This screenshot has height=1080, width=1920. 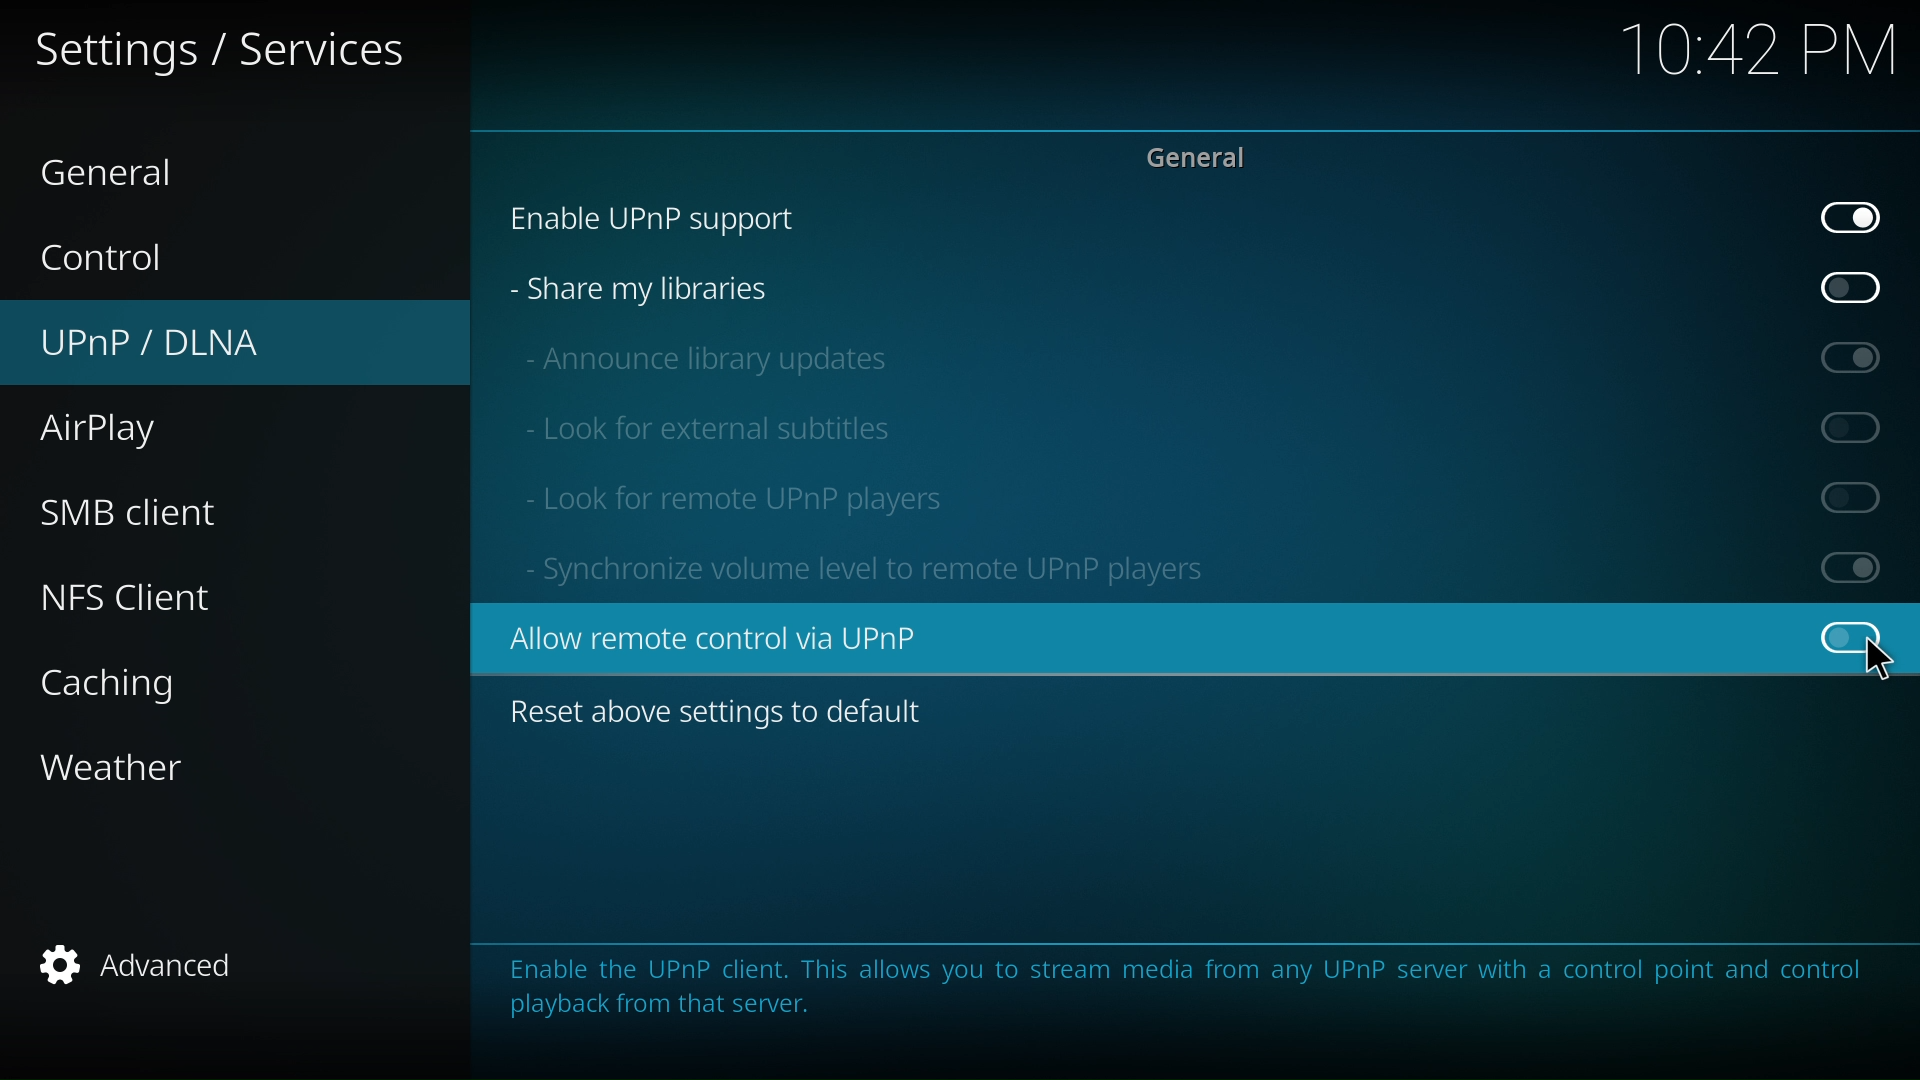 What do you see at coordinates (1202, 498) in the screenshot?
I see `look for remote UPnP player` at bounding box center [1202, 498].